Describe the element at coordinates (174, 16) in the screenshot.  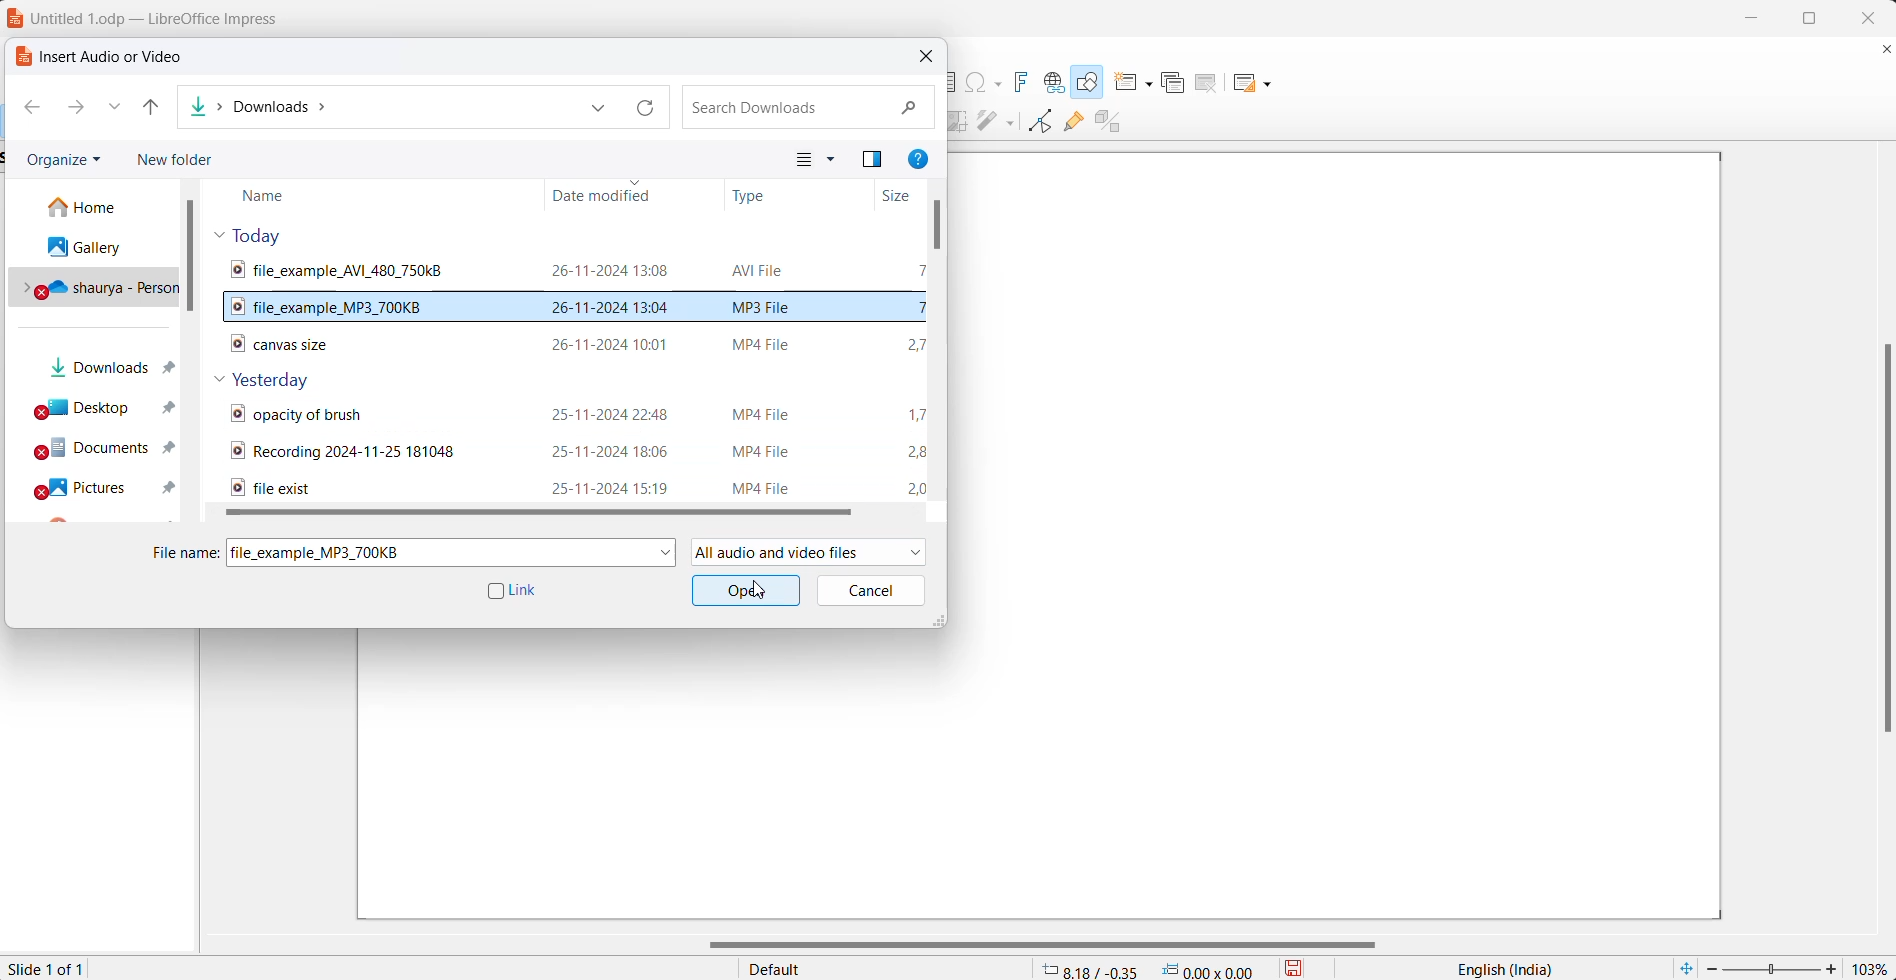
I see `File name and application` at that location.